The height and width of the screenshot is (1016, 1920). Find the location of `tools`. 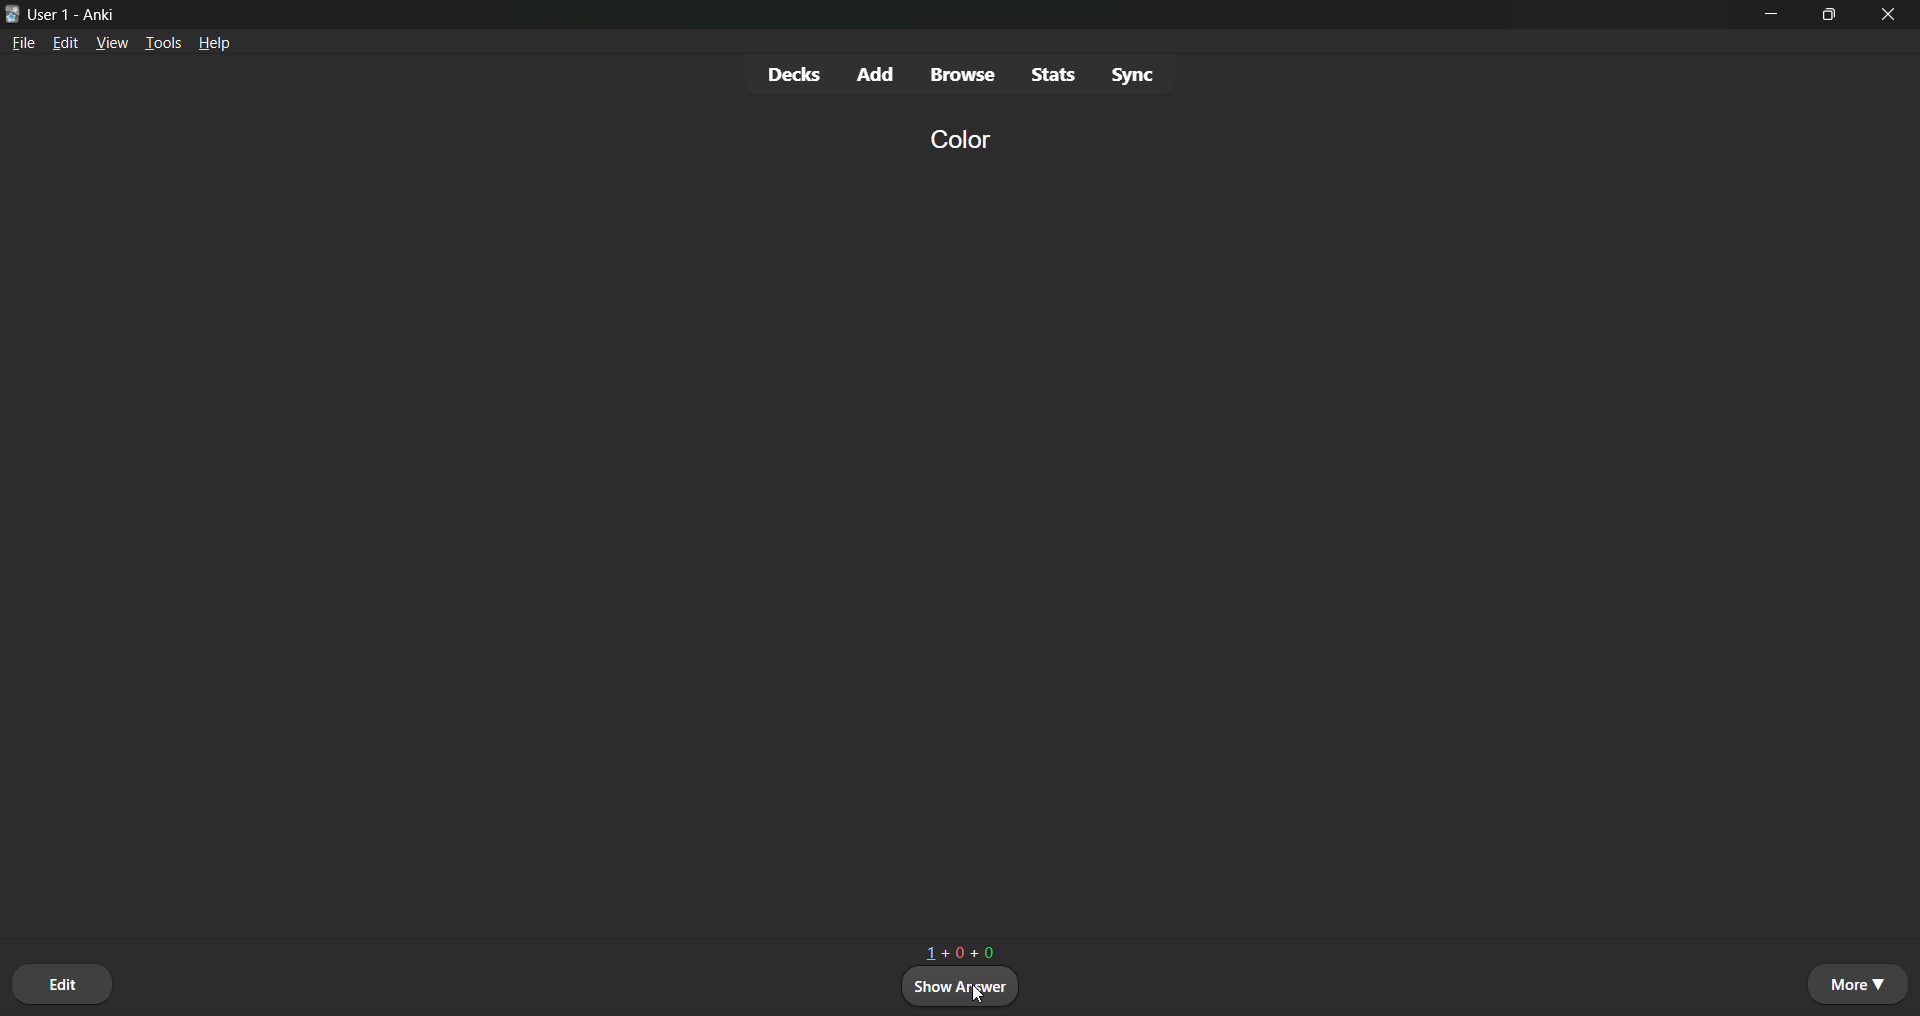

tools is located at coordinates (165, 40).